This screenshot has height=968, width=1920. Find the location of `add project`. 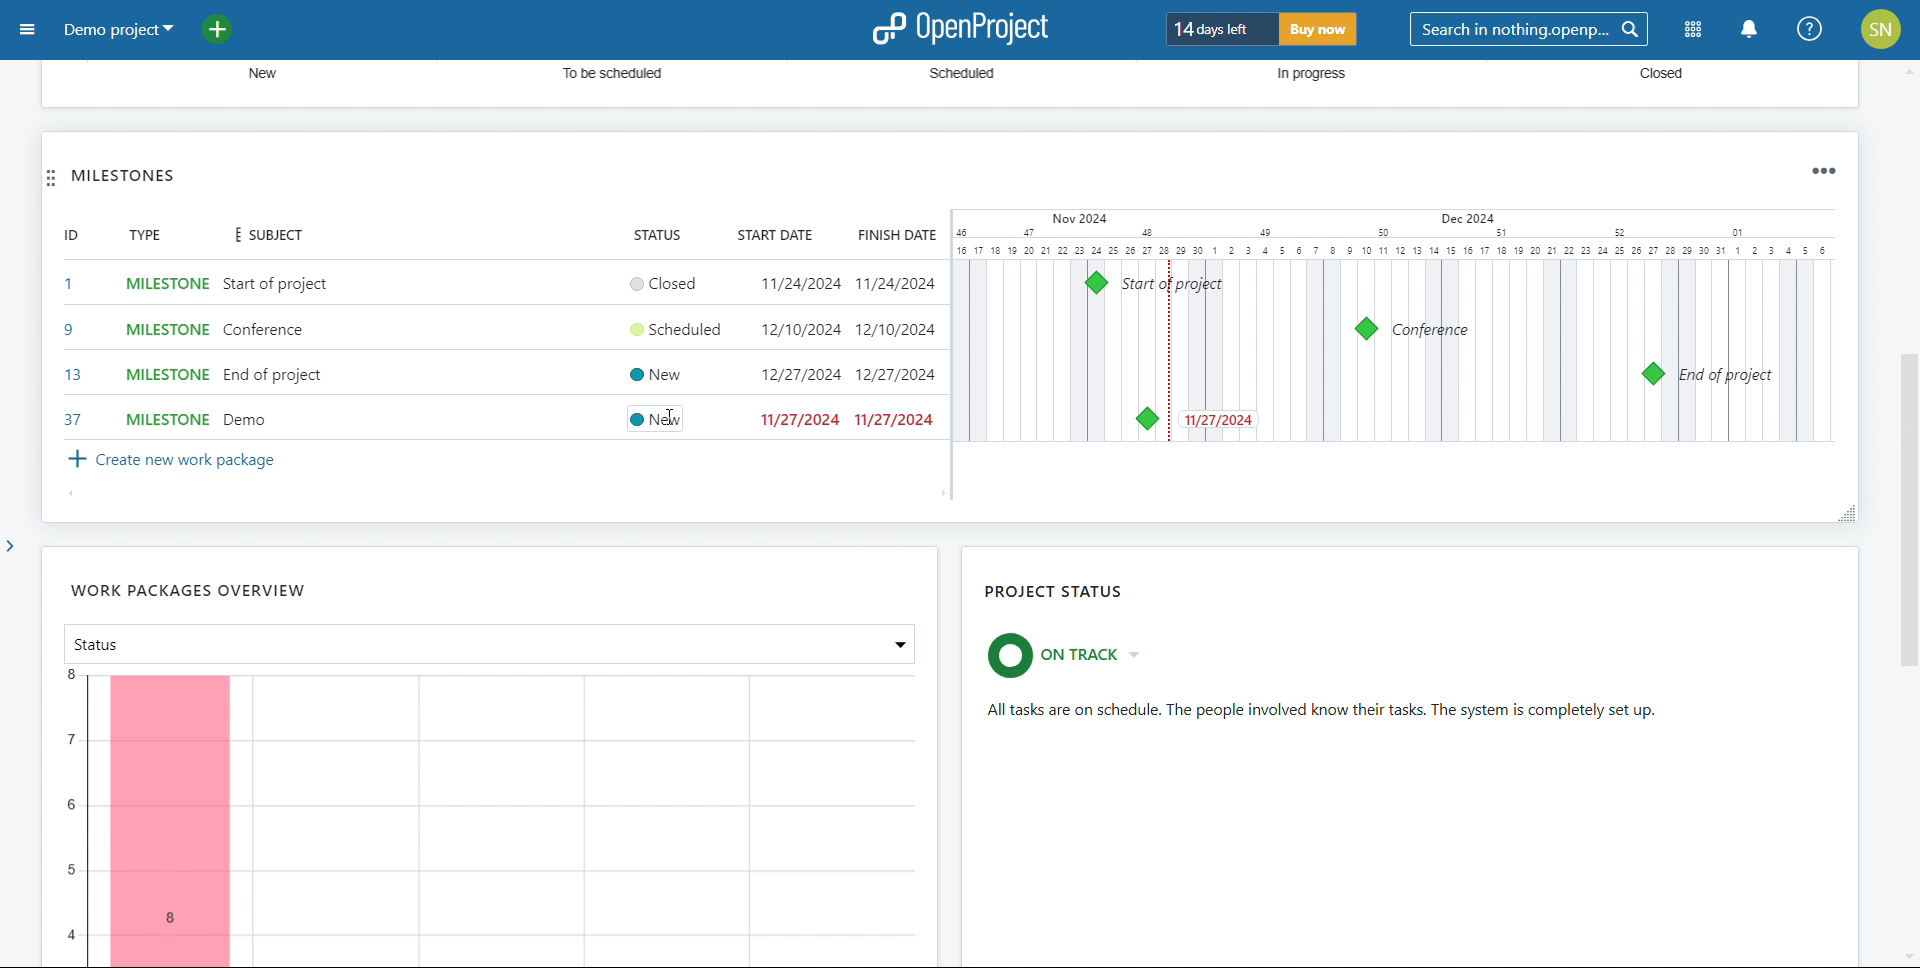

add project is located at coordinates (229, 28).